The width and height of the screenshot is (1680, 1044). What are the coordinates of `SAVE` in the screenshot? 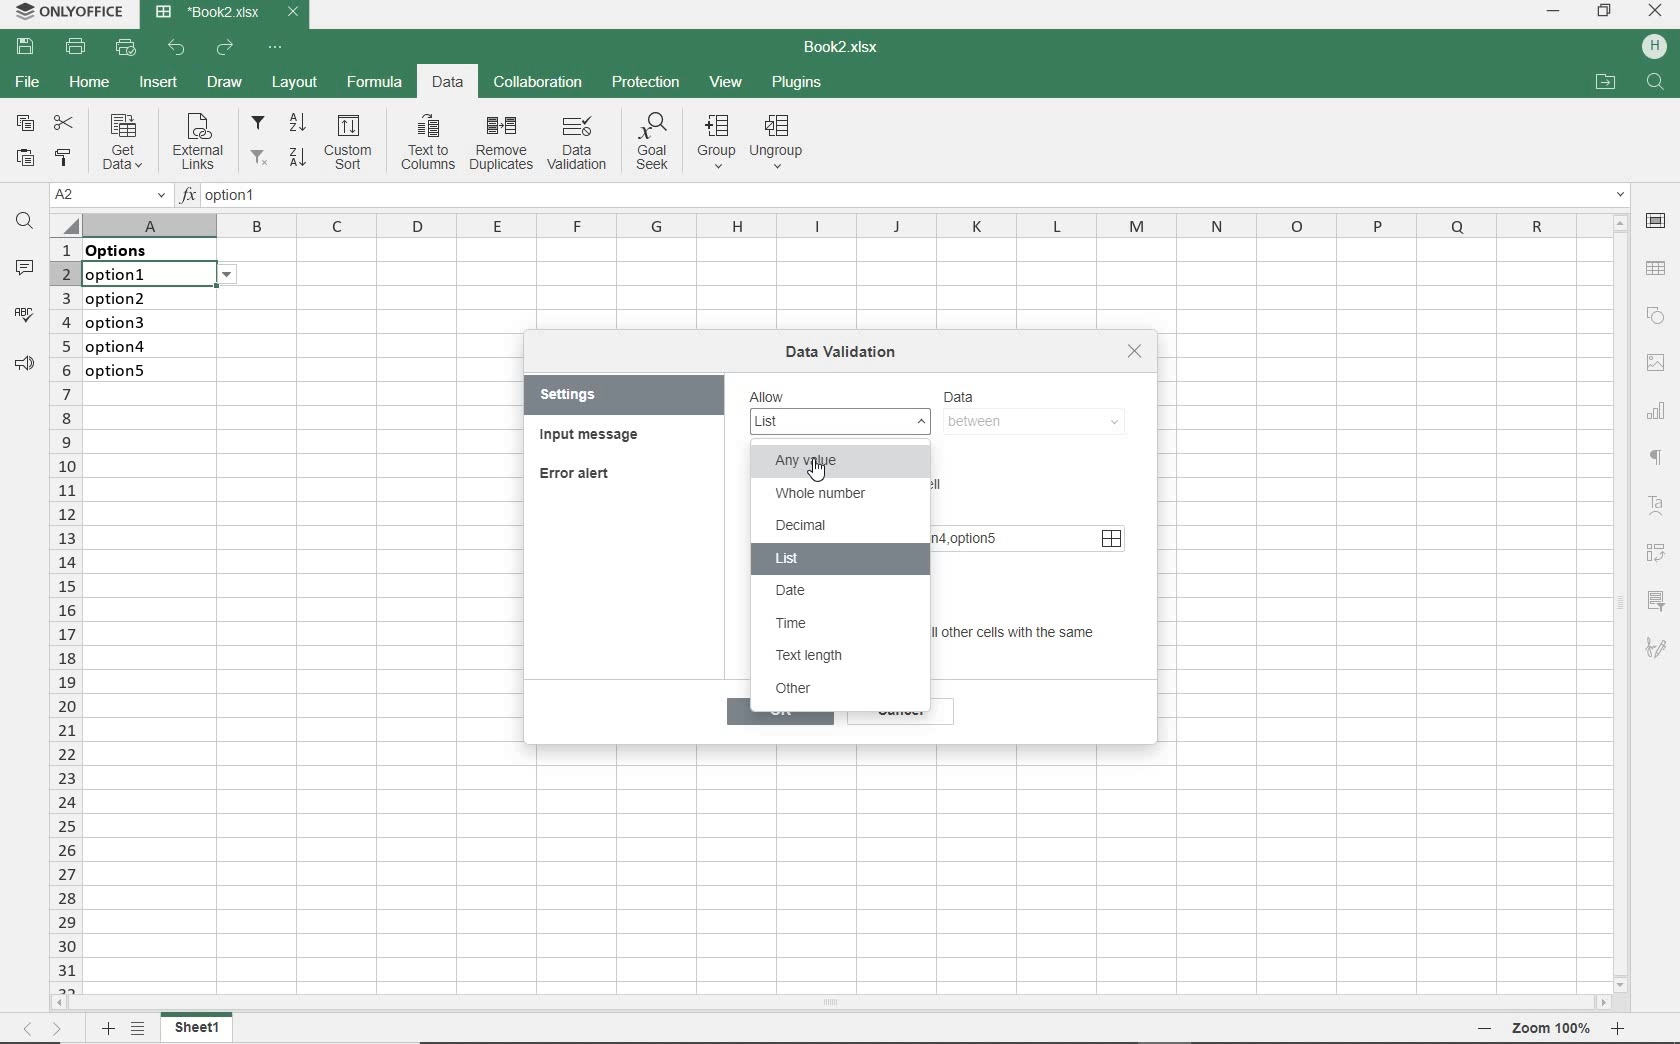 It's located at (25, 48).